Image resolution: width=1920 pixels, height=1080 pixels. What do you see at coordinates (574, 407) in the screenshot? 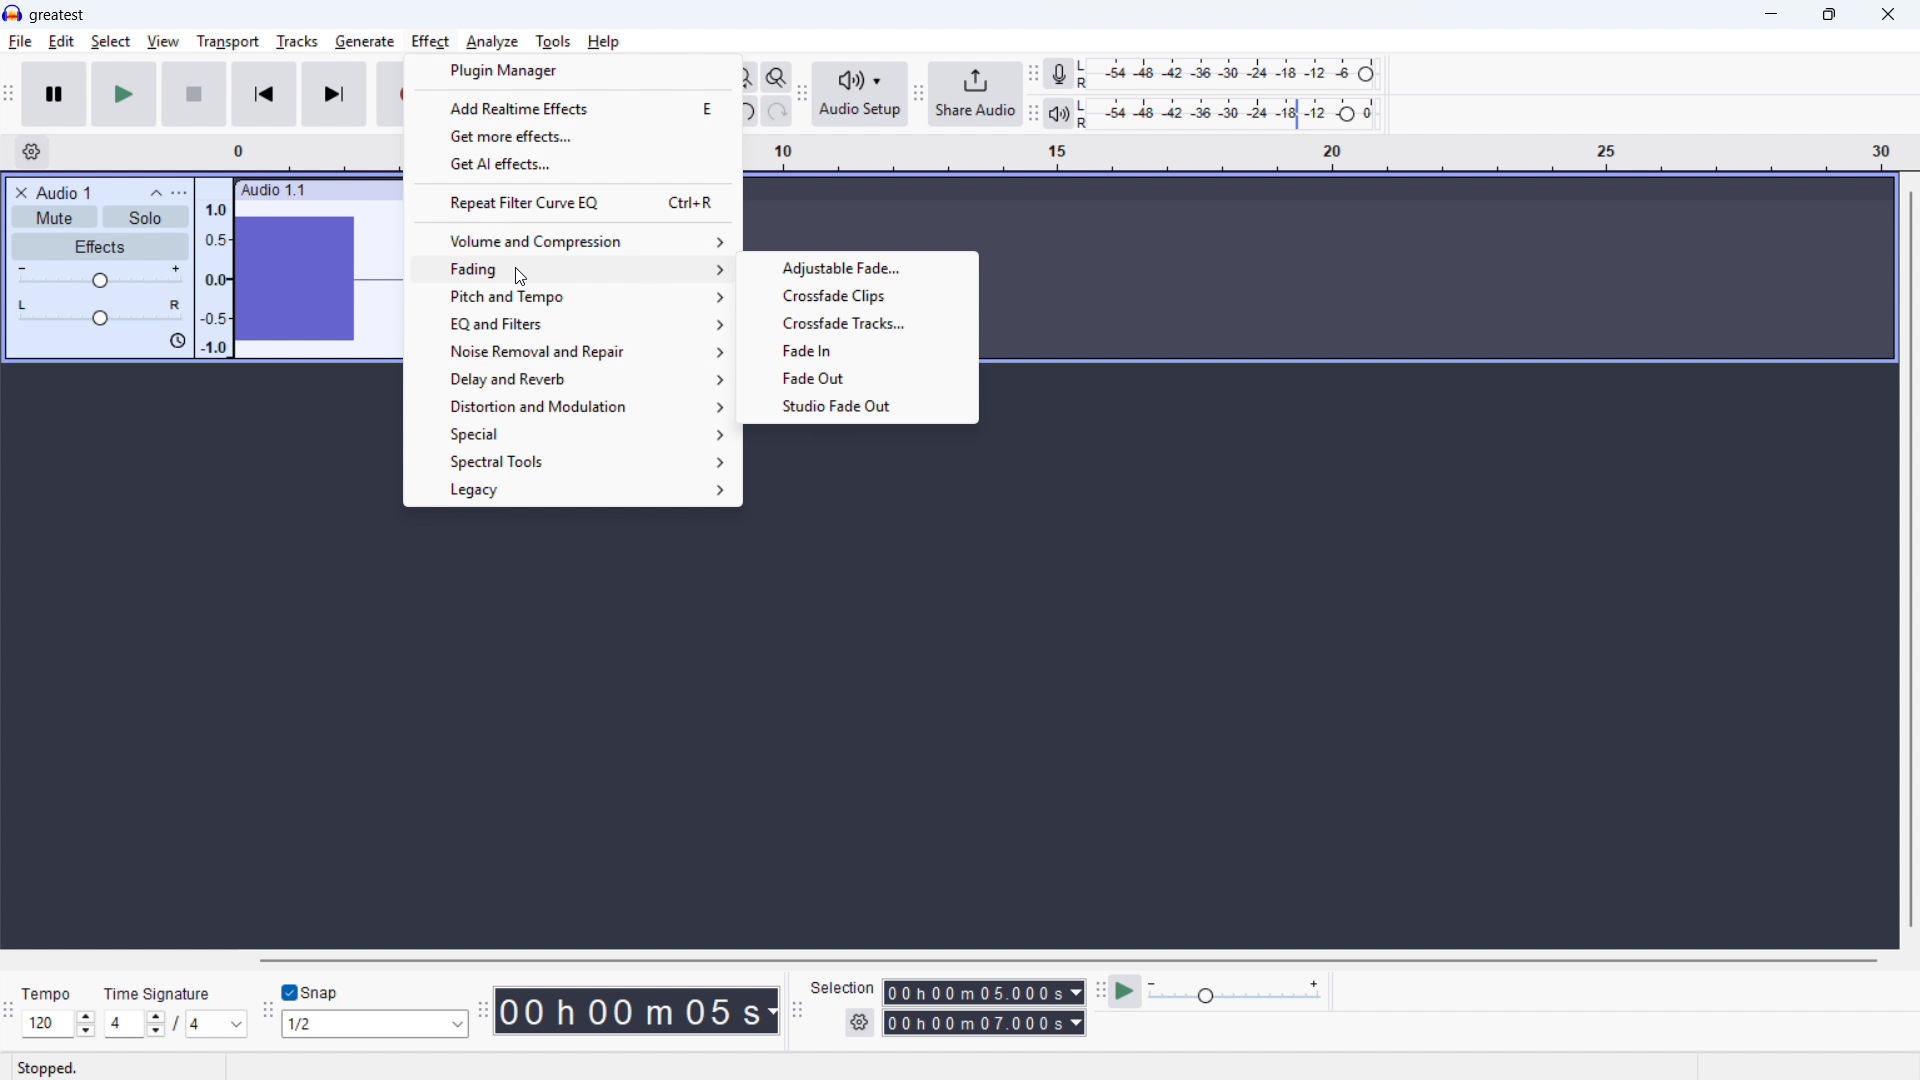
I see `Distortion and modulation ` at bounding box center [574, 407].